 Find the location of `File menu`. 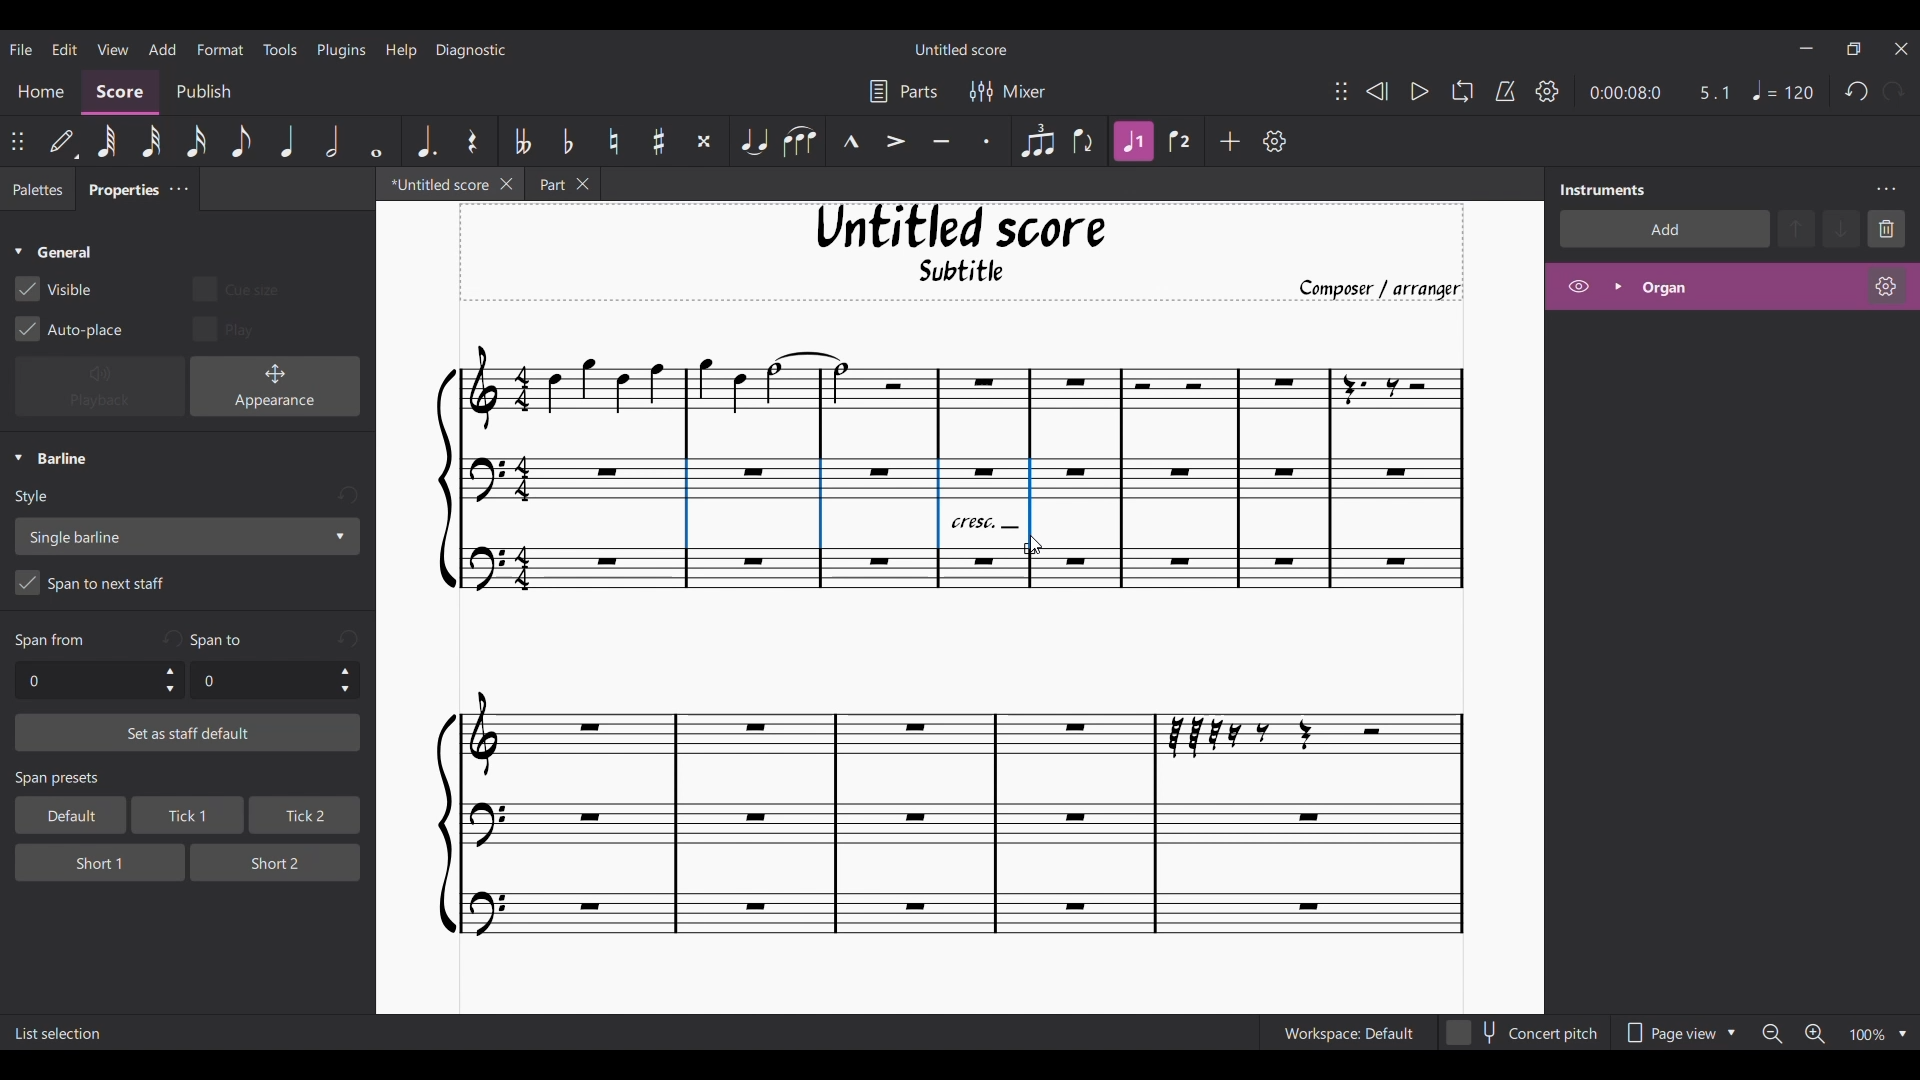

File menu is located at coordinates (21, 48).